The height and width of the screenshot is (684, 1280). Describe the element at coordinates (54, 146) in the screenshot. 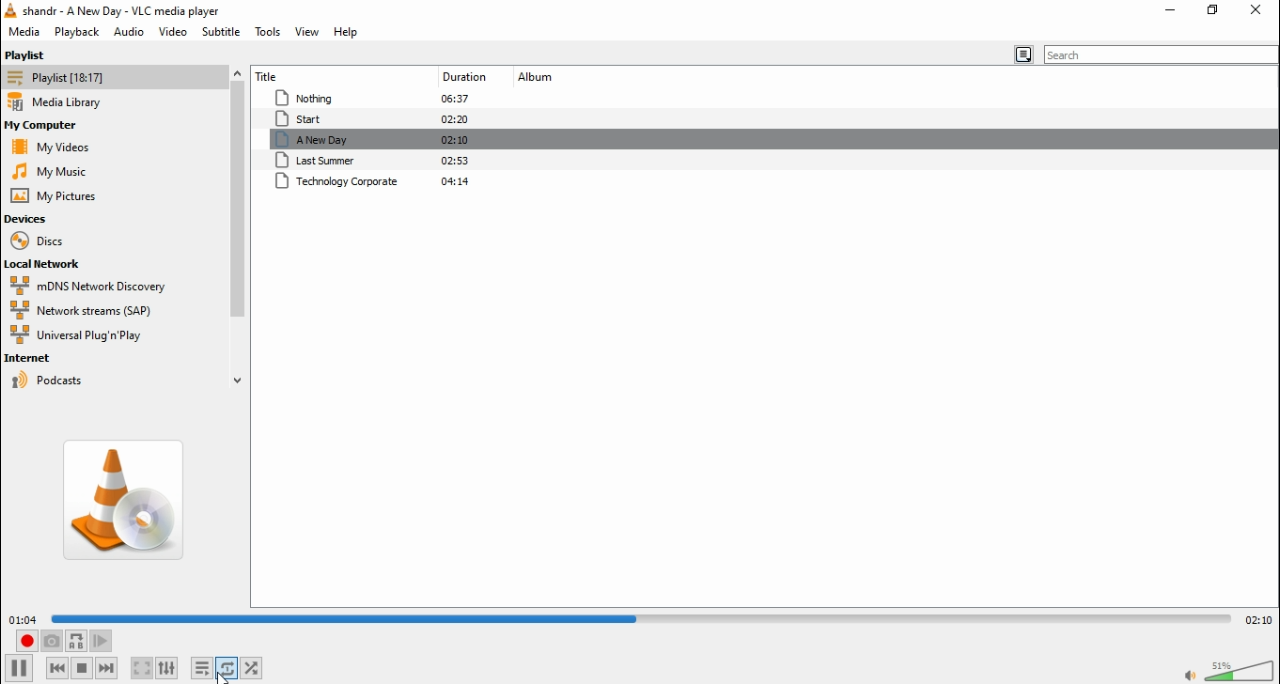

I see `my videos` at that location.